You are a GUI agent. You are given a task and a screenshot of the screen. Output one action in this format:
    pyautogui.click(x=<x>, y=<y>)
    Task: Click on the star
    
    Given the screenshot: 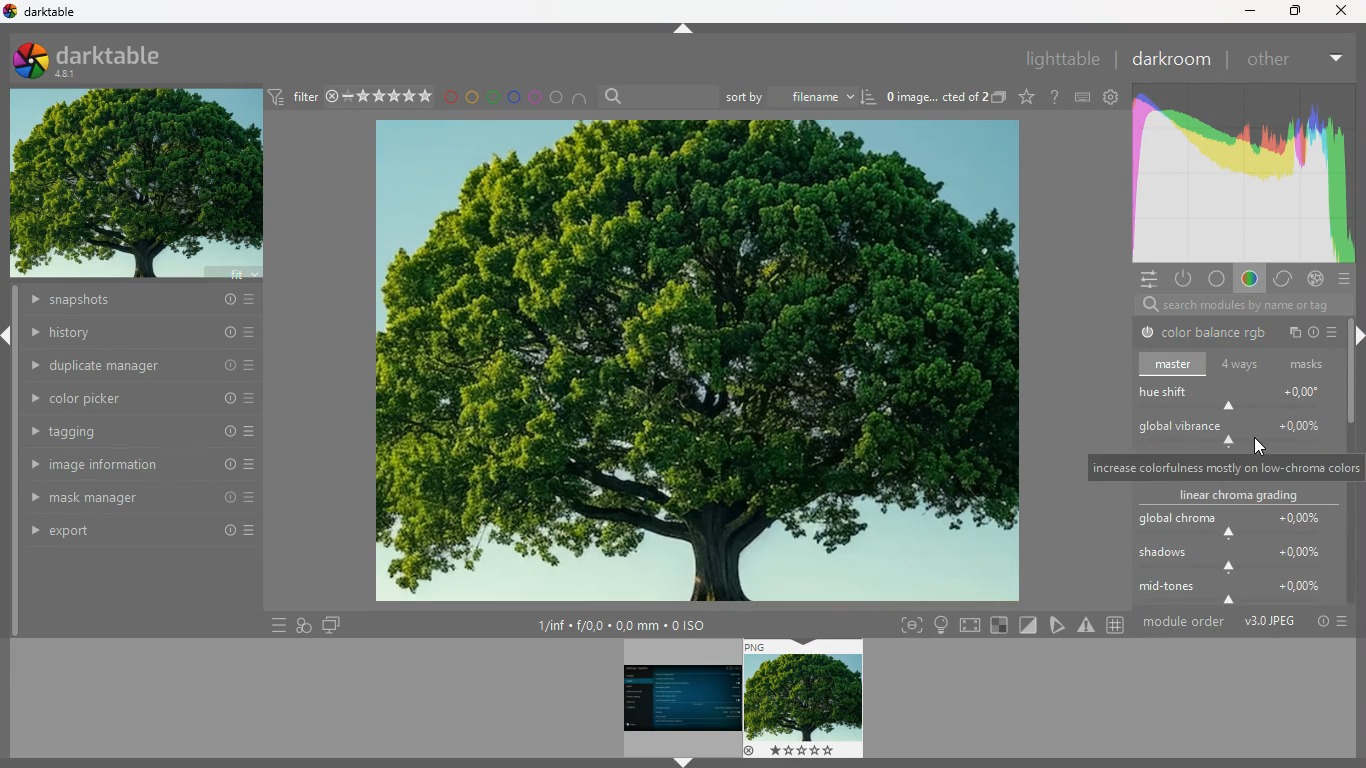 What is the action you would take?
    pyautogui.click(x=1027, y=97)
    